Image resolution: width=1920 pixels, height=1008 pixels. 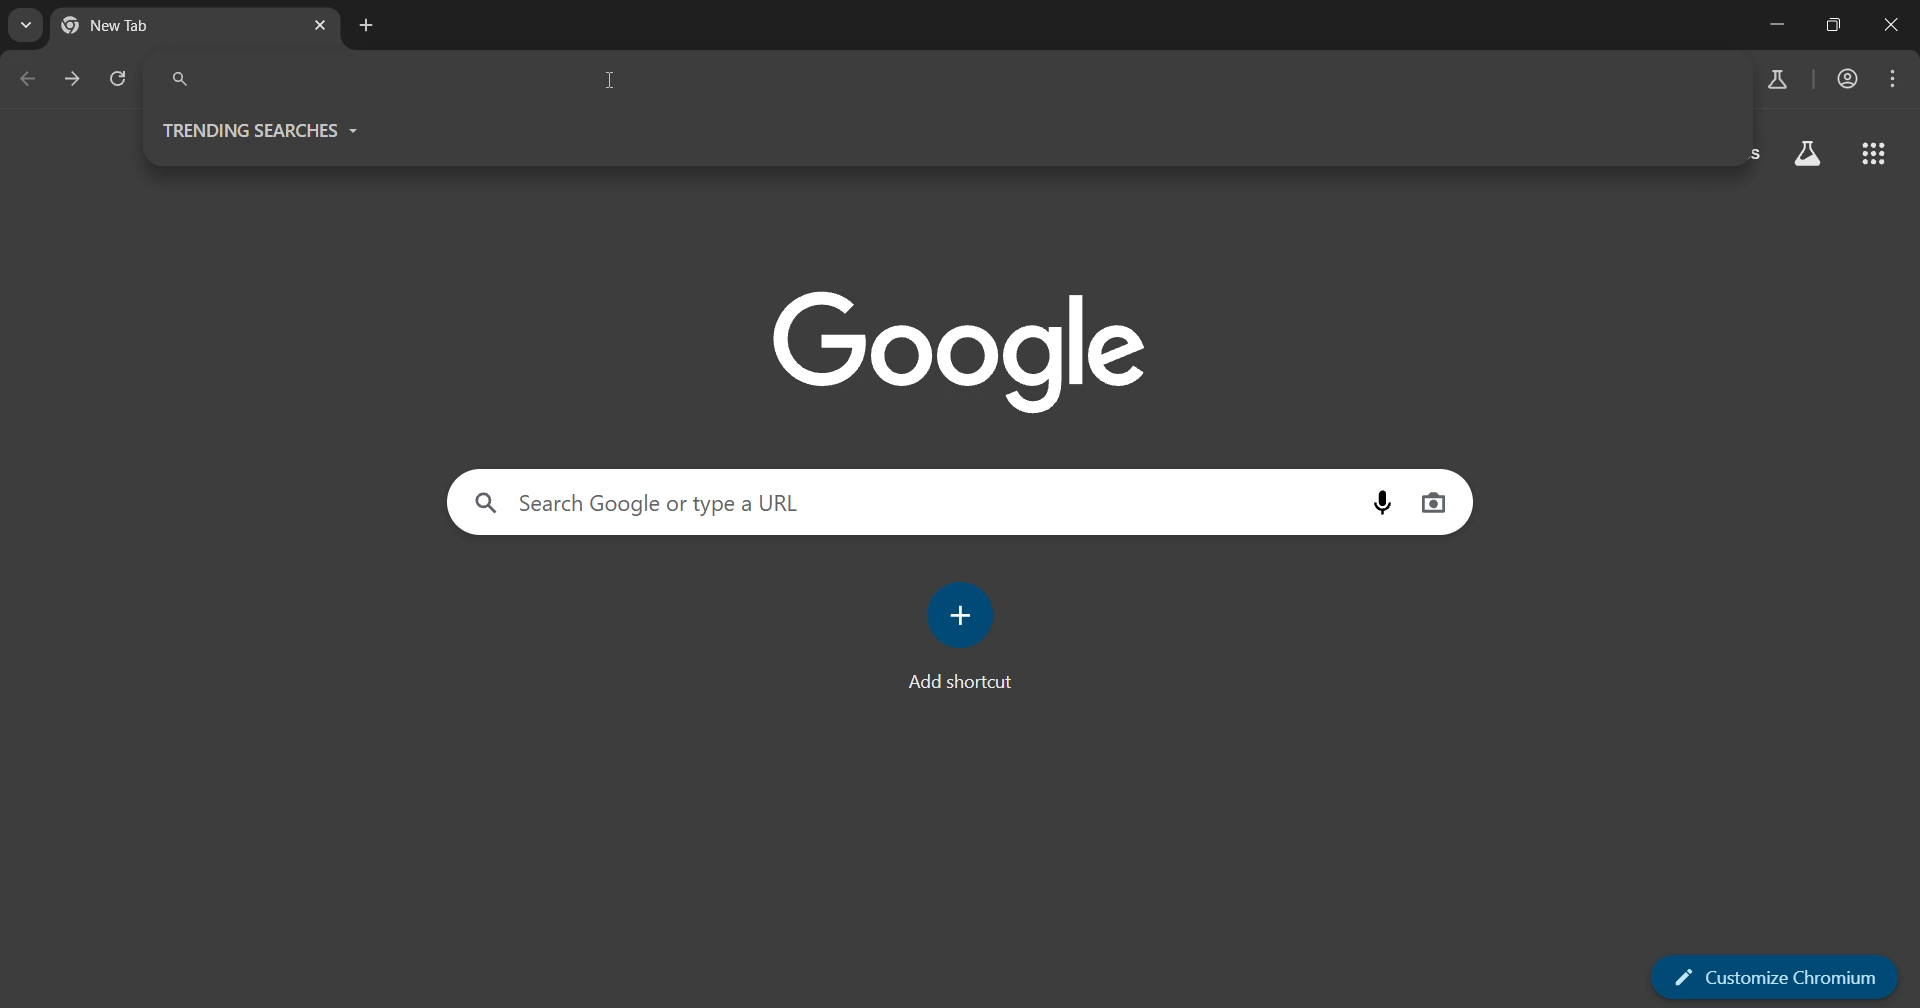 I want to click on account, so click(x=1846, y=80).